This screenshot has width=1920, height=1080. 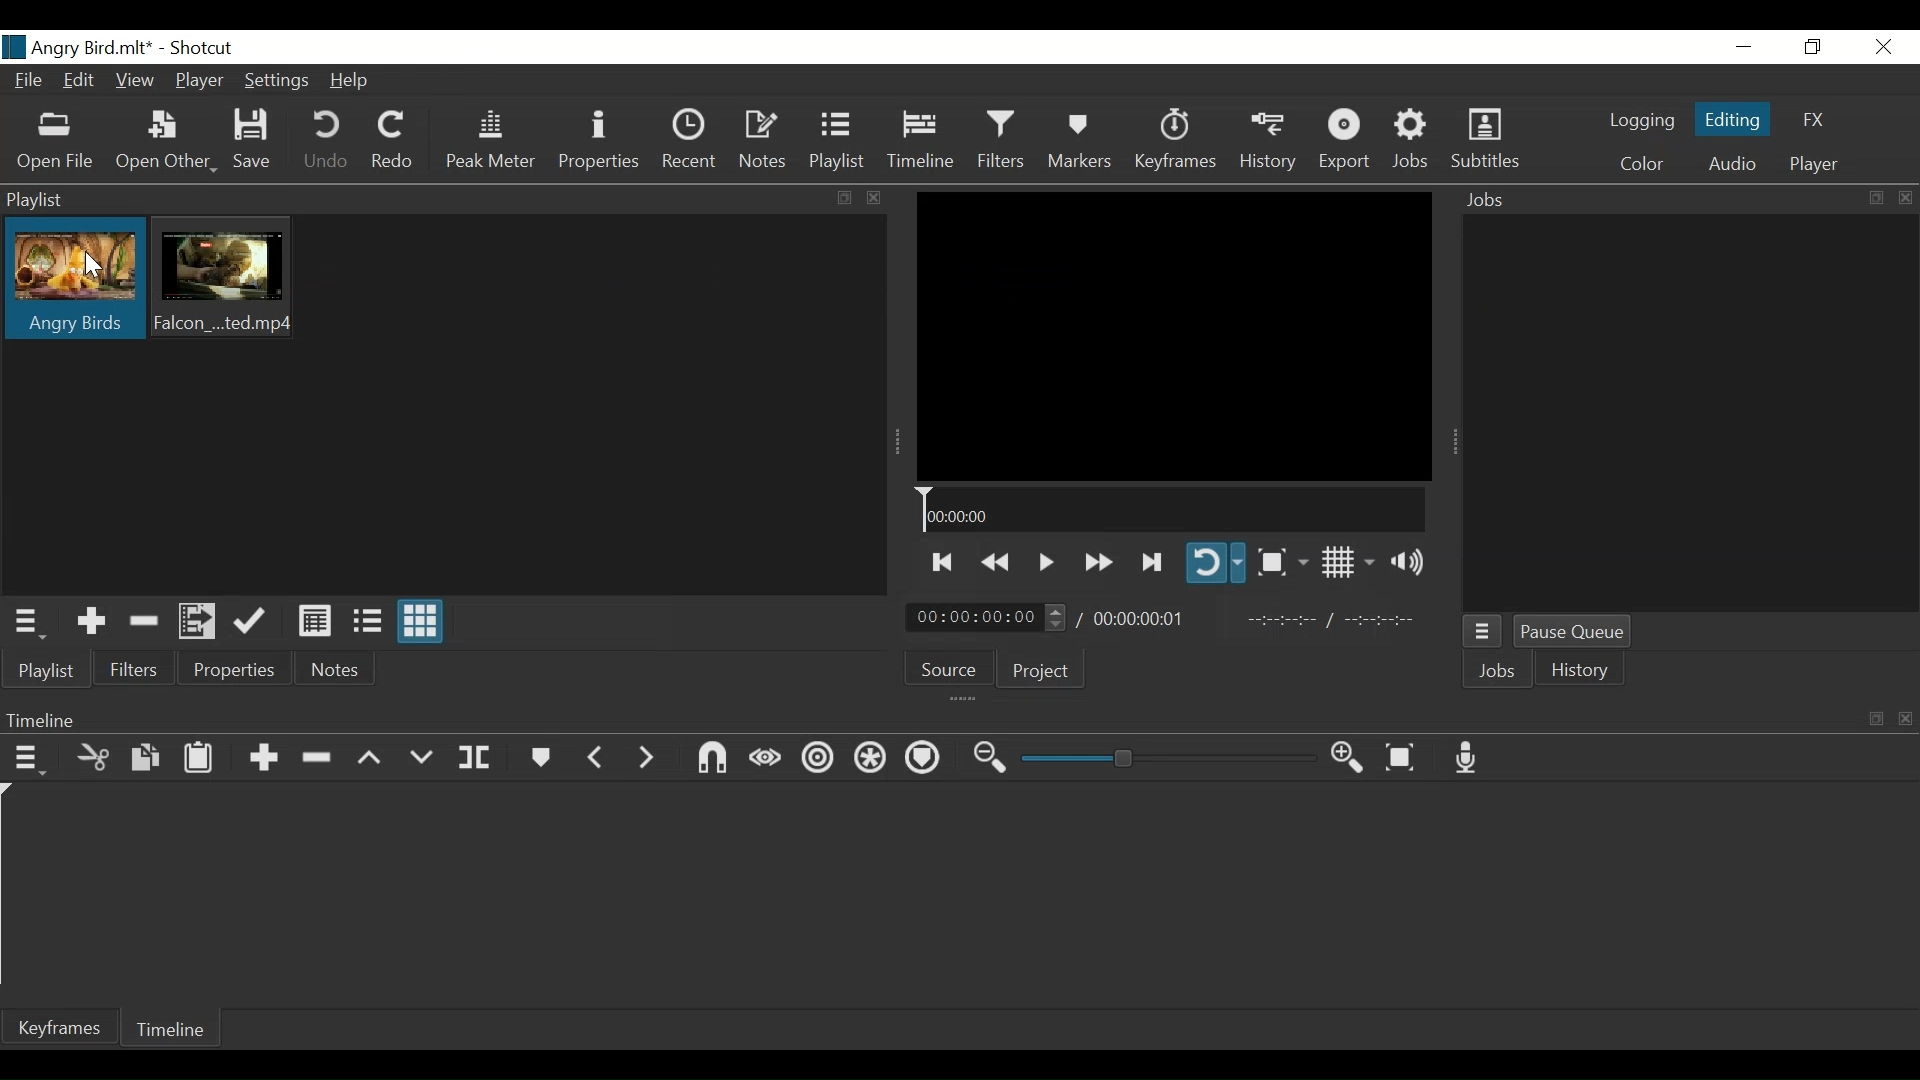 I want to click on Remove cut, so click(x=145, y=621).